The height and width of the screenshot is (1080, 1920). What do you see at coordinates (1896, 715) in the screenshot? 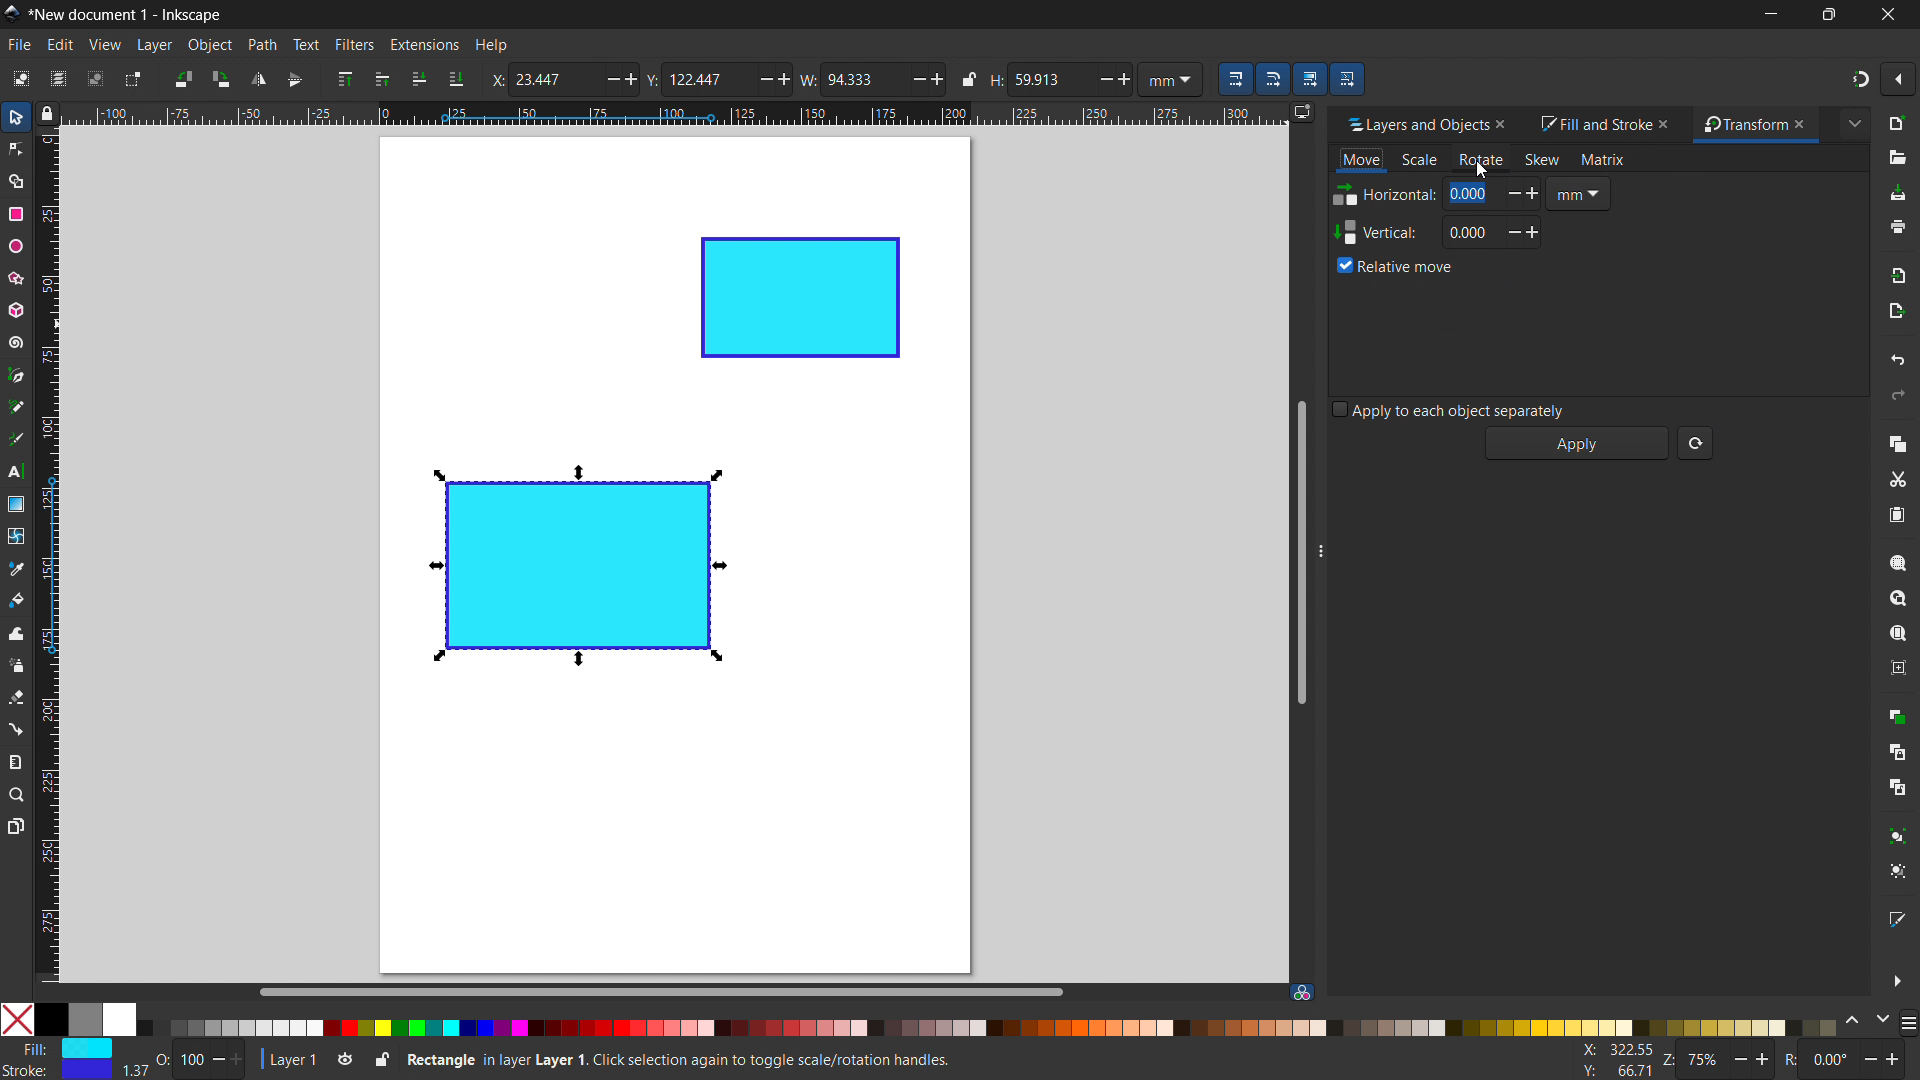
I see `duplicate` at bounding box center [1896, 715].